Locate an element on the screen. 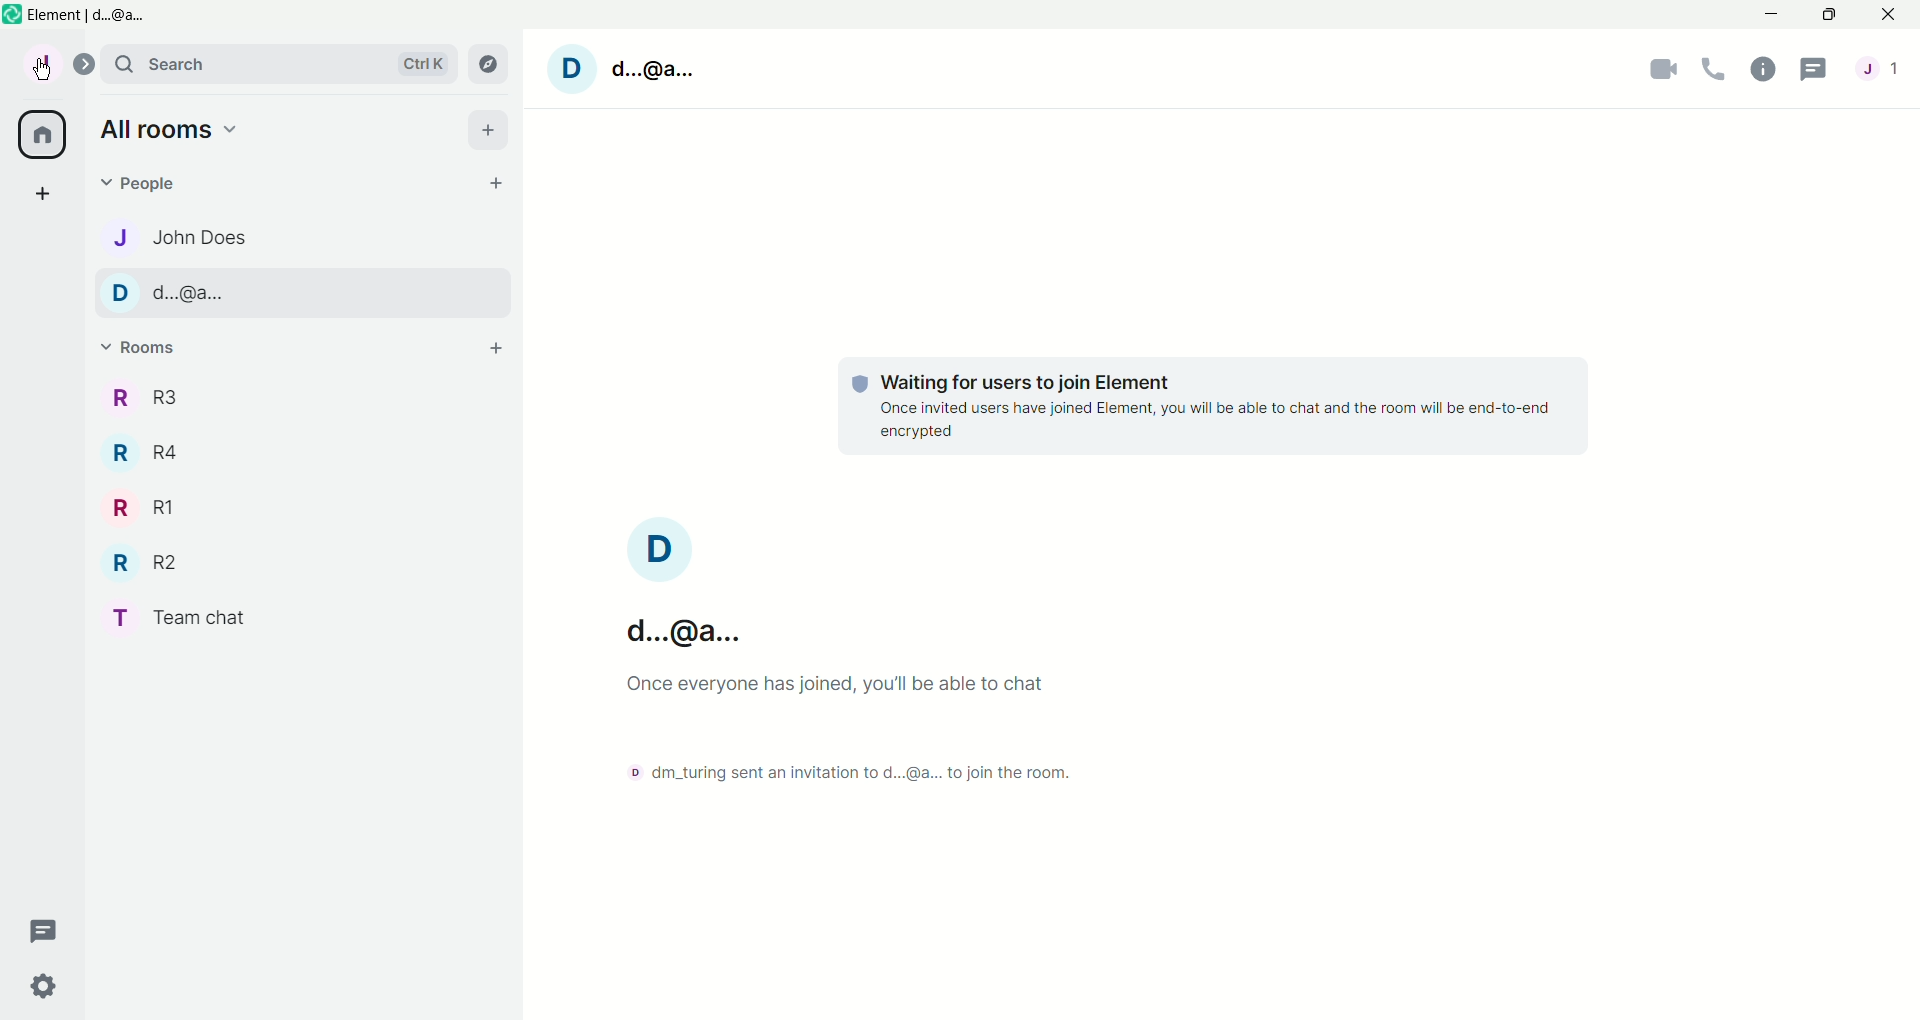  All rooms is located at coordinates (40, 135).